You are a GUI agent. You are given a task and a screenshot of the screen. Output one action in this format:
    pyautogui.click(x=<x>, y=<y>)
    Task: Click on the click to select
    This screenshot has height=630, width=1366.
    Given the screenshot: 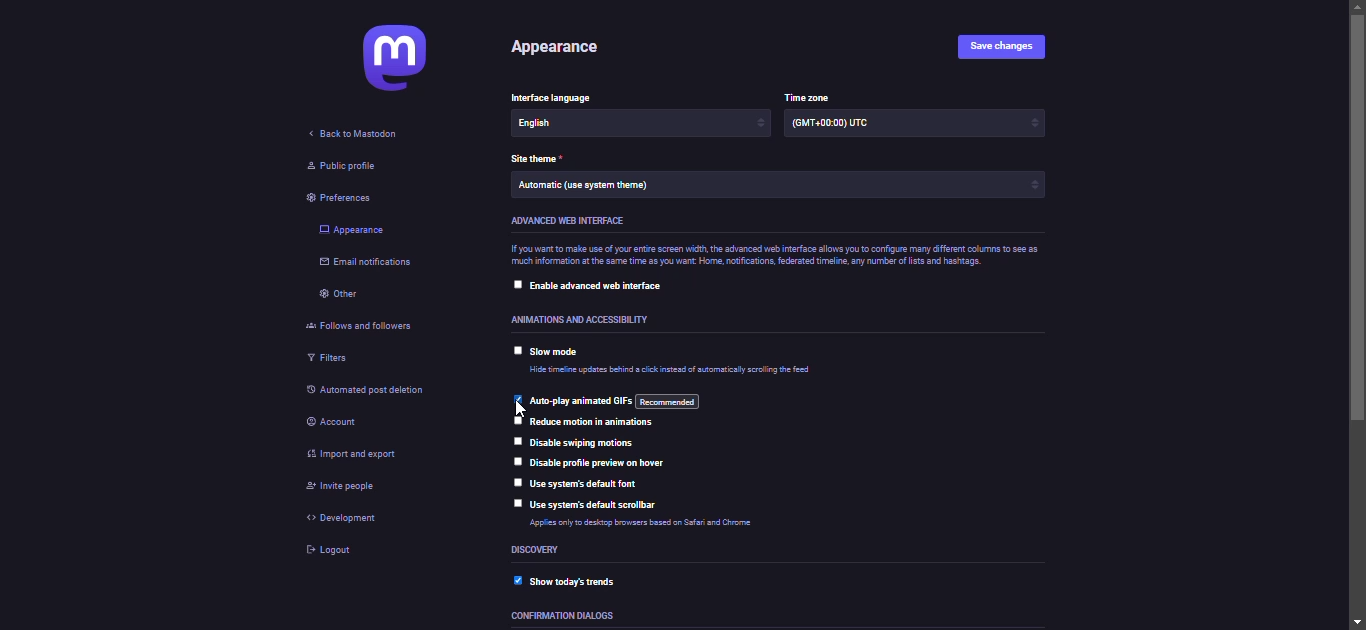 What is the action you would take?
    pyautogui.click(x=515, y=460)
    